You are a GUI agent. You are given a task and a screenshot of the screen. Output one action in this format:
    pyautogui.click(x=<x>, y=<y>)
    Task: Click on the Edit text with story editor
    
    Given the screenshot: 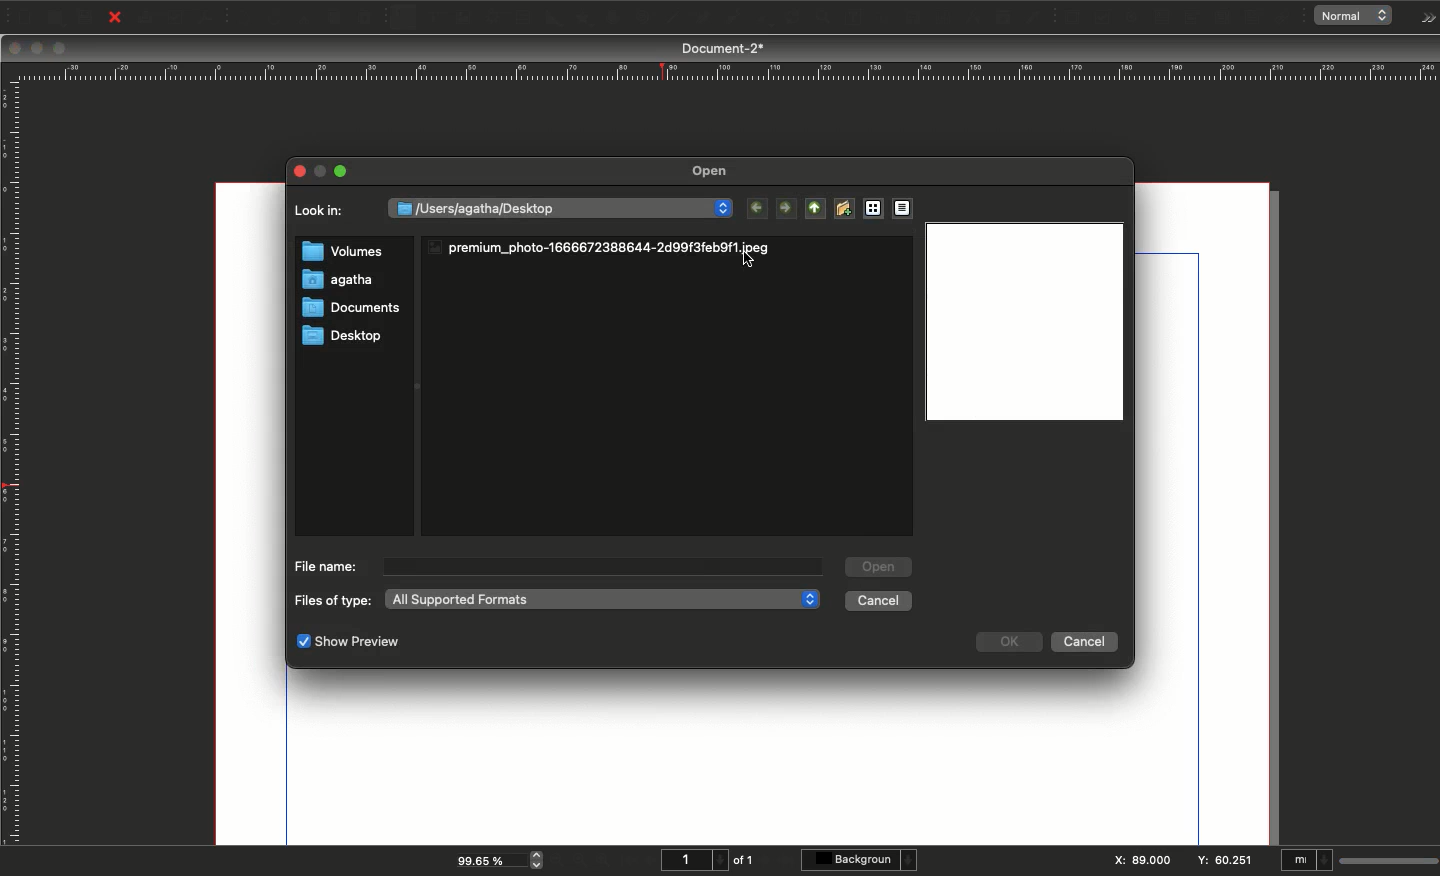 What is the action you would take?
    pyautogui.click(x=865, y=18)
    